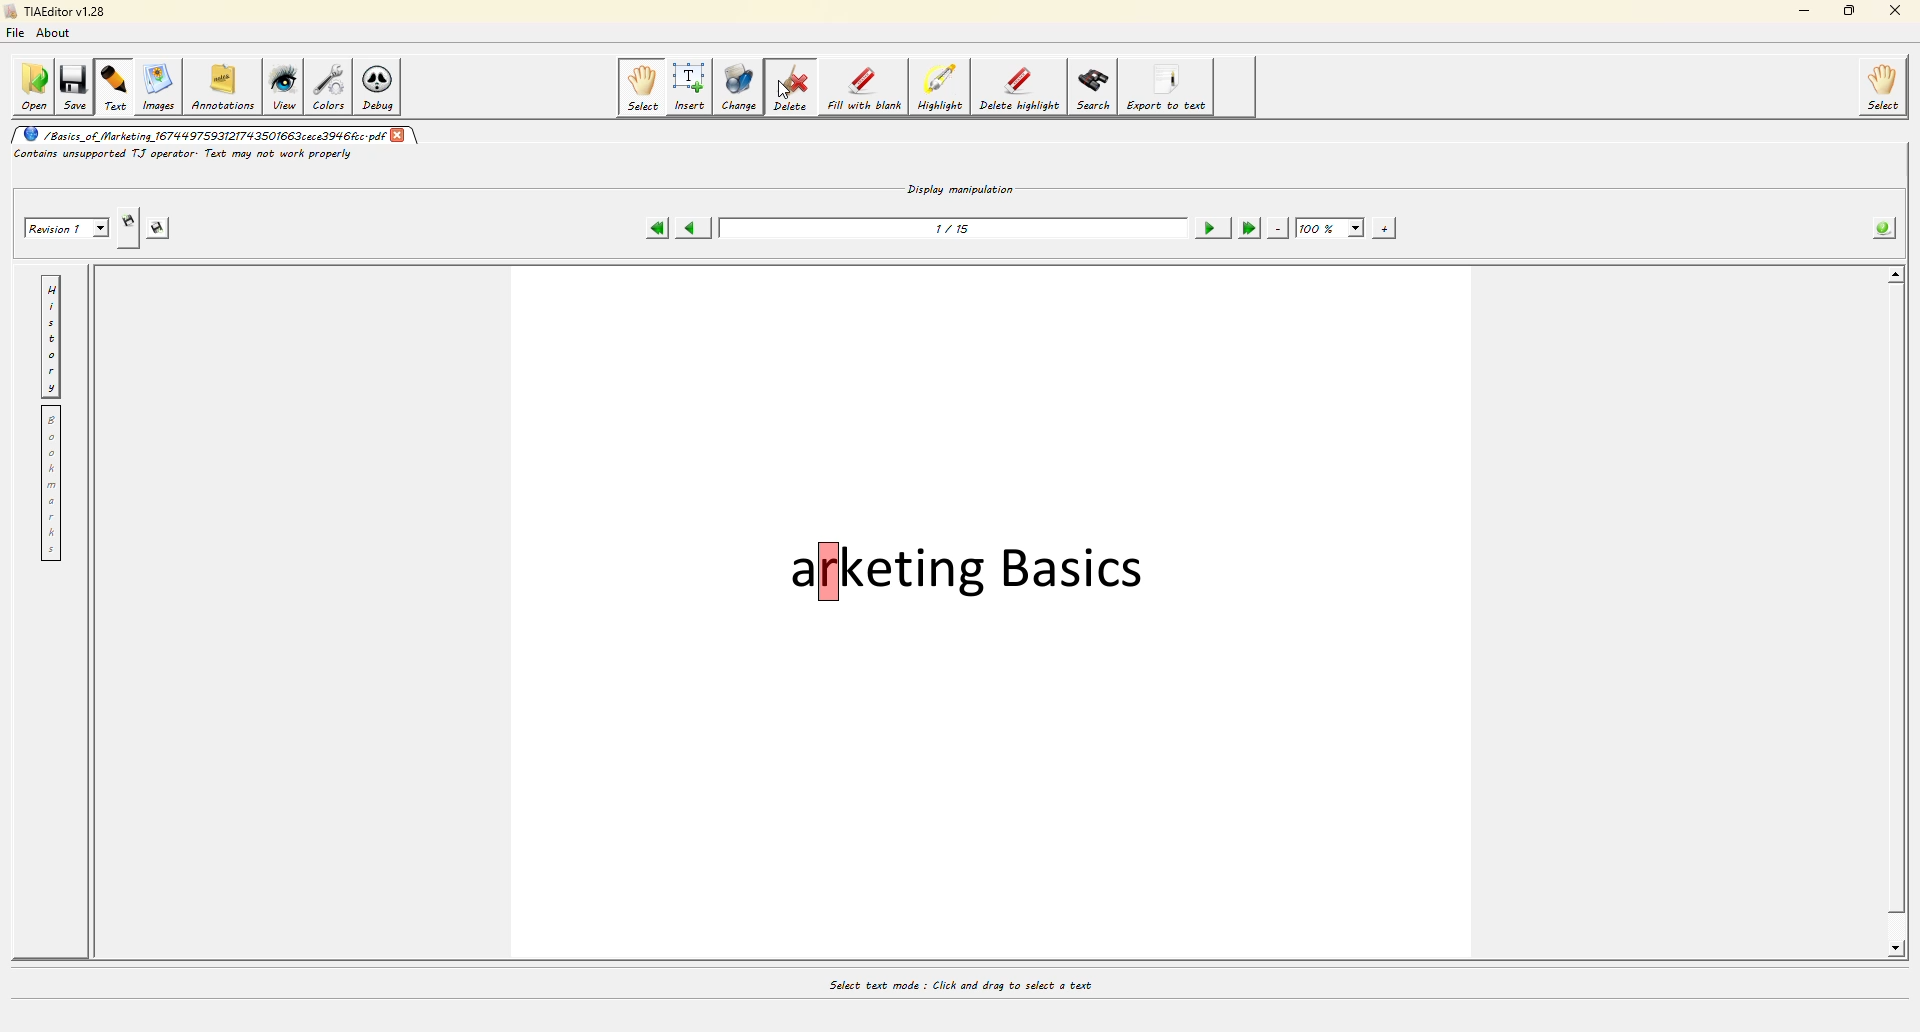  Describe the element at coordinates (1209, 227) in the screenshot. I see `next page` at that location.